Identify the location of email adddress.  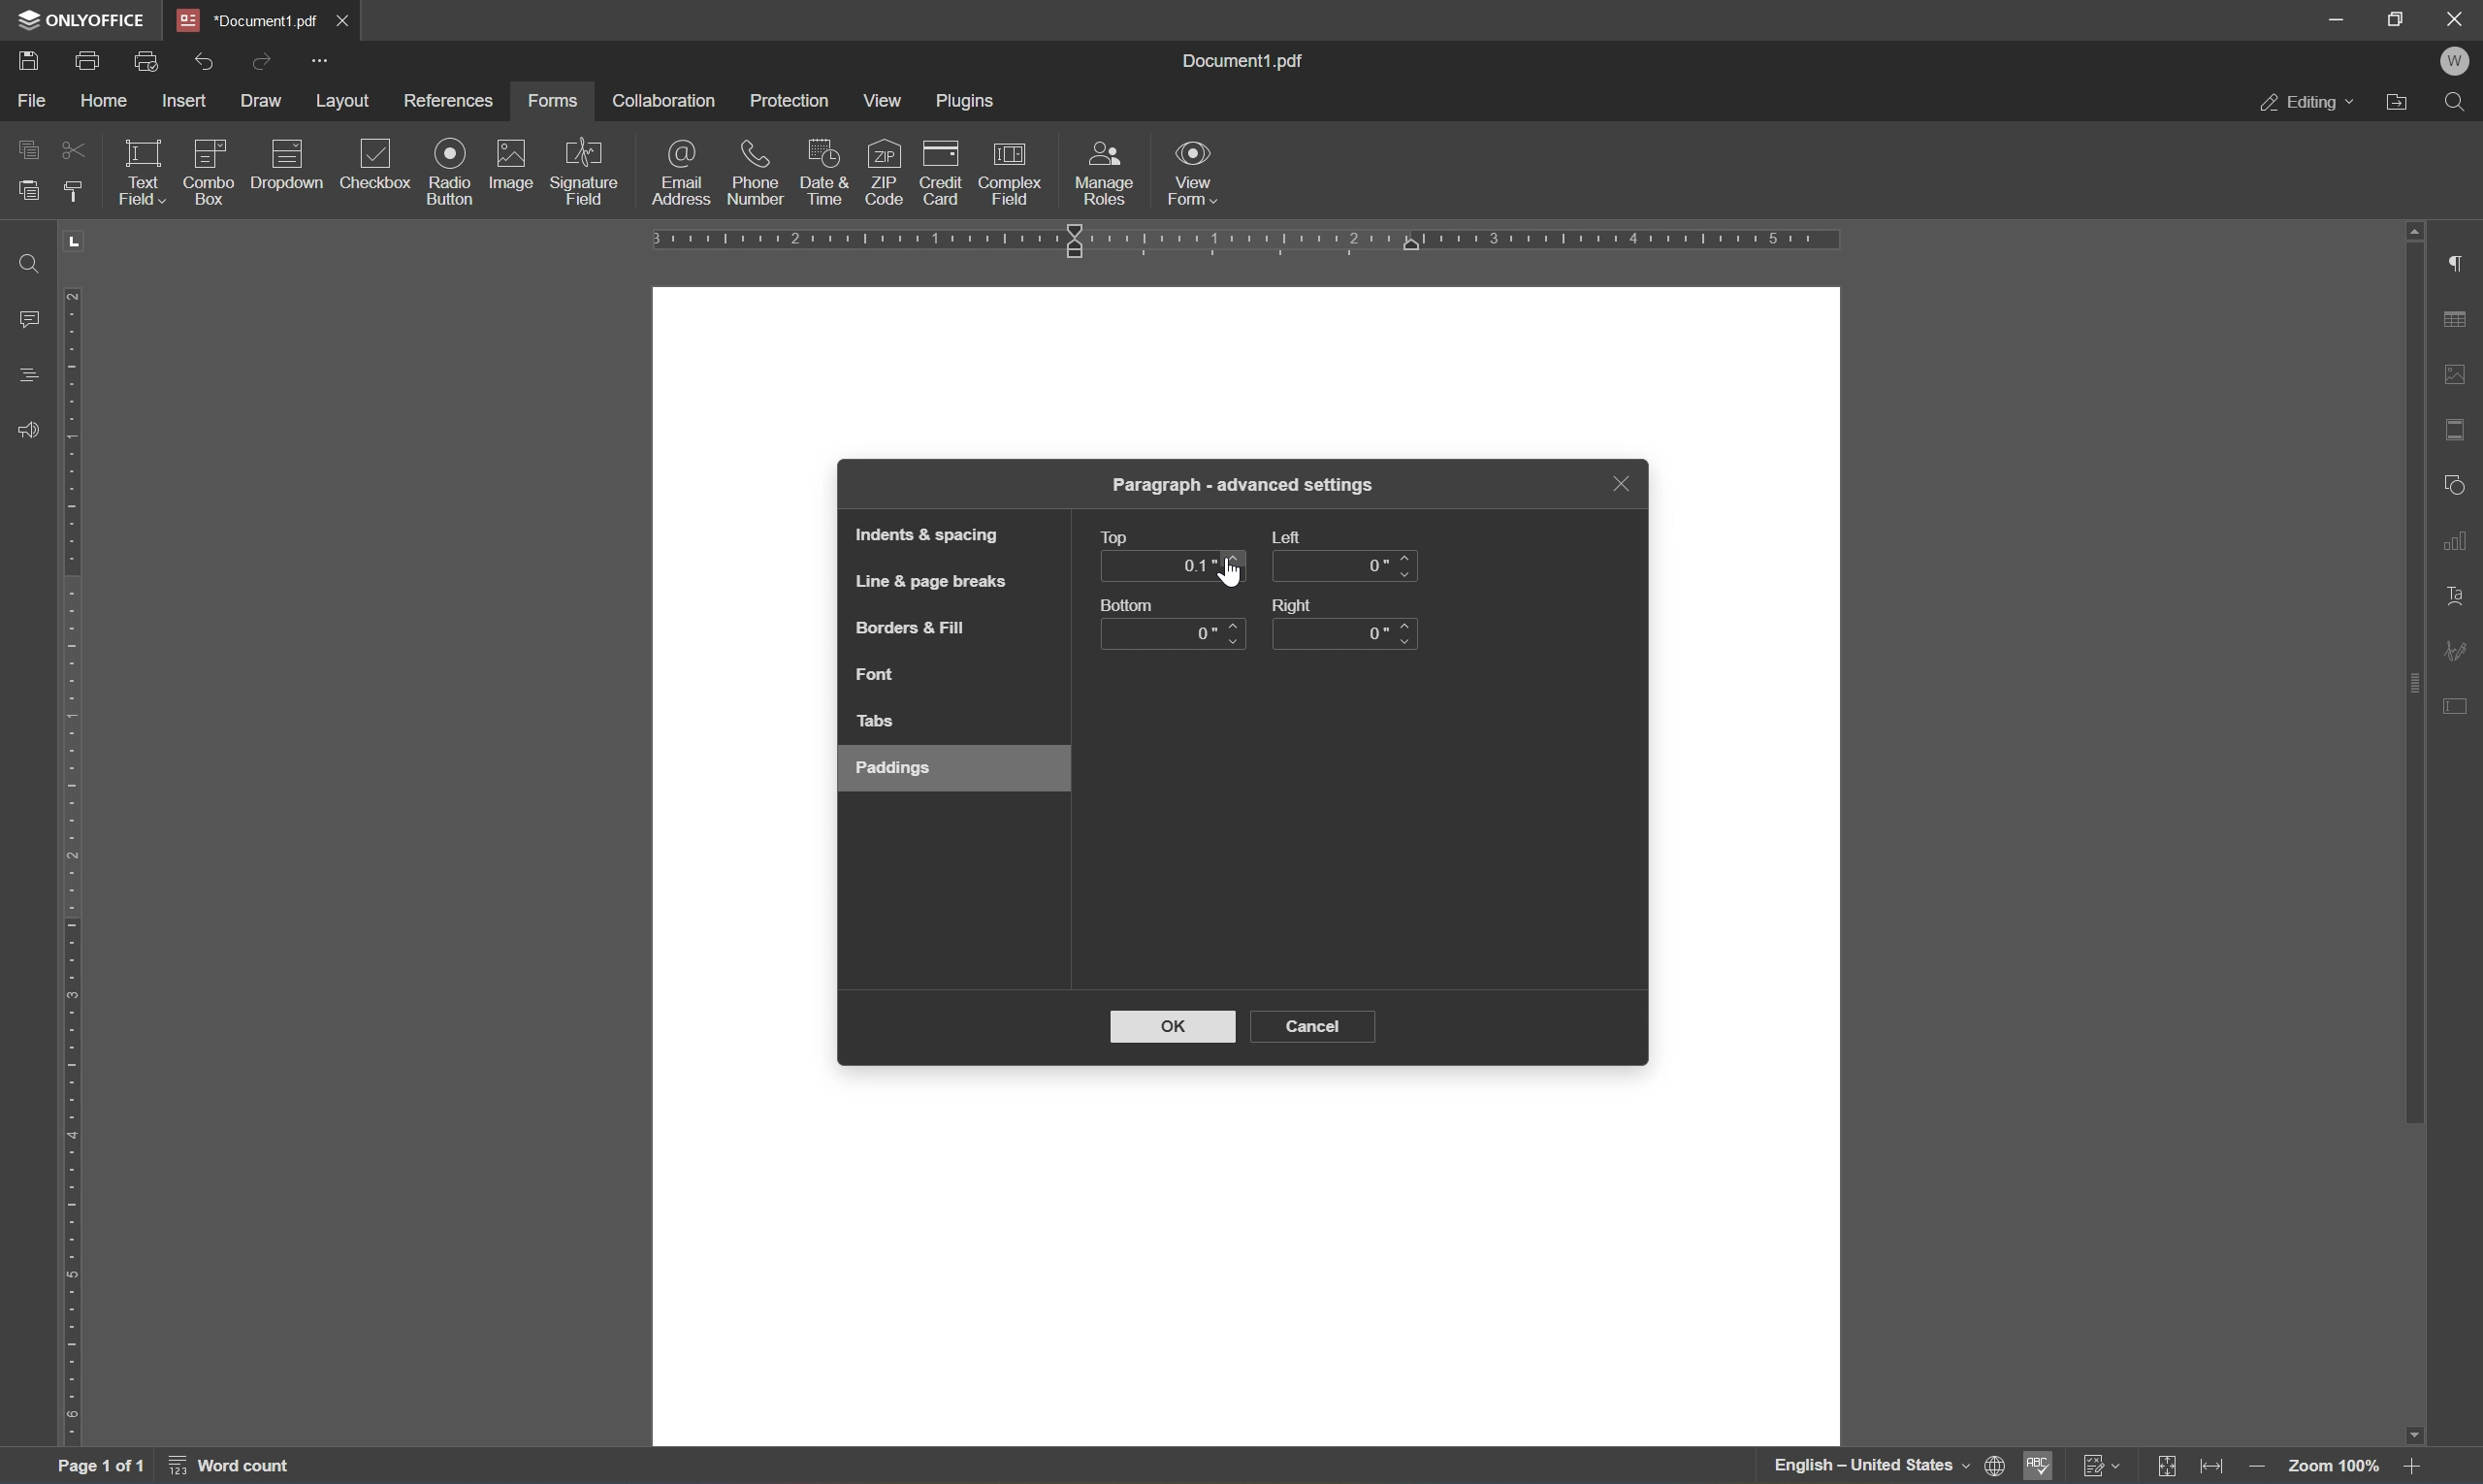
(680, 172).